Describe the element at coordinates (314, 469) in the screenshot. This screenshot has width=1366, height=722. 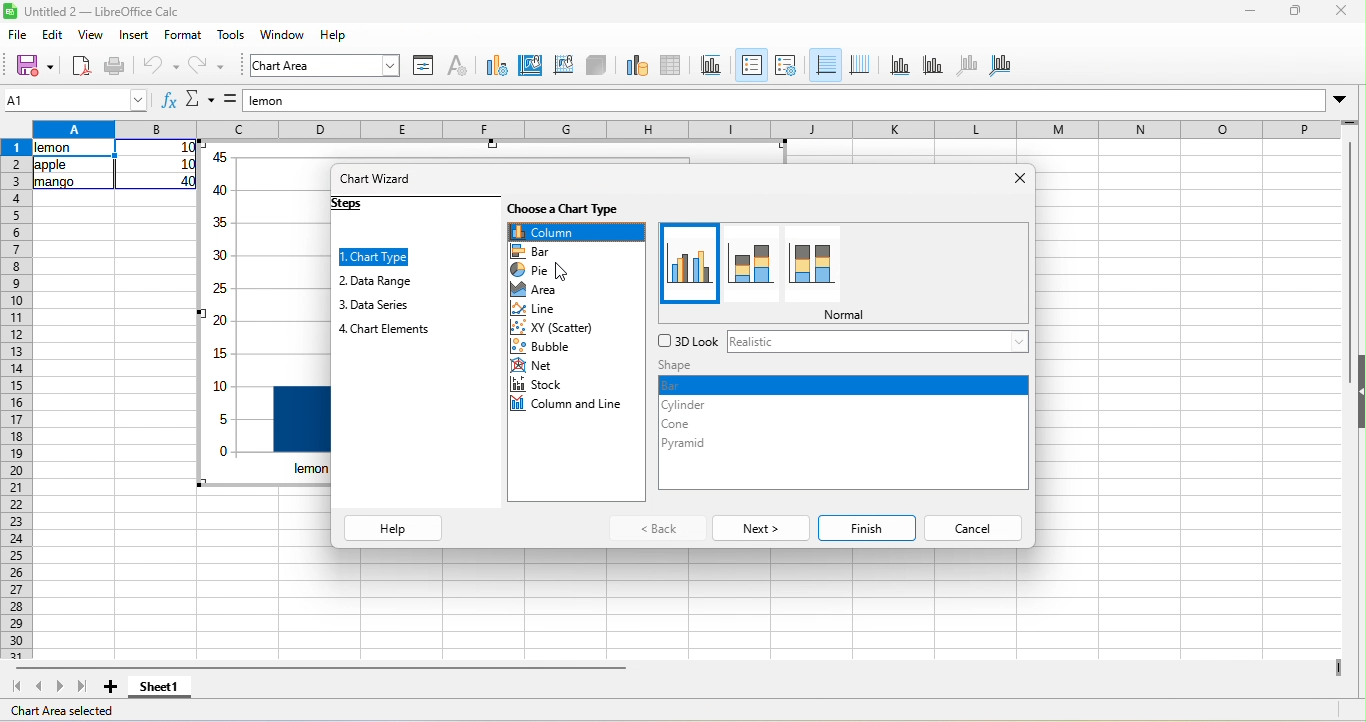
I see `lemon` at that location.